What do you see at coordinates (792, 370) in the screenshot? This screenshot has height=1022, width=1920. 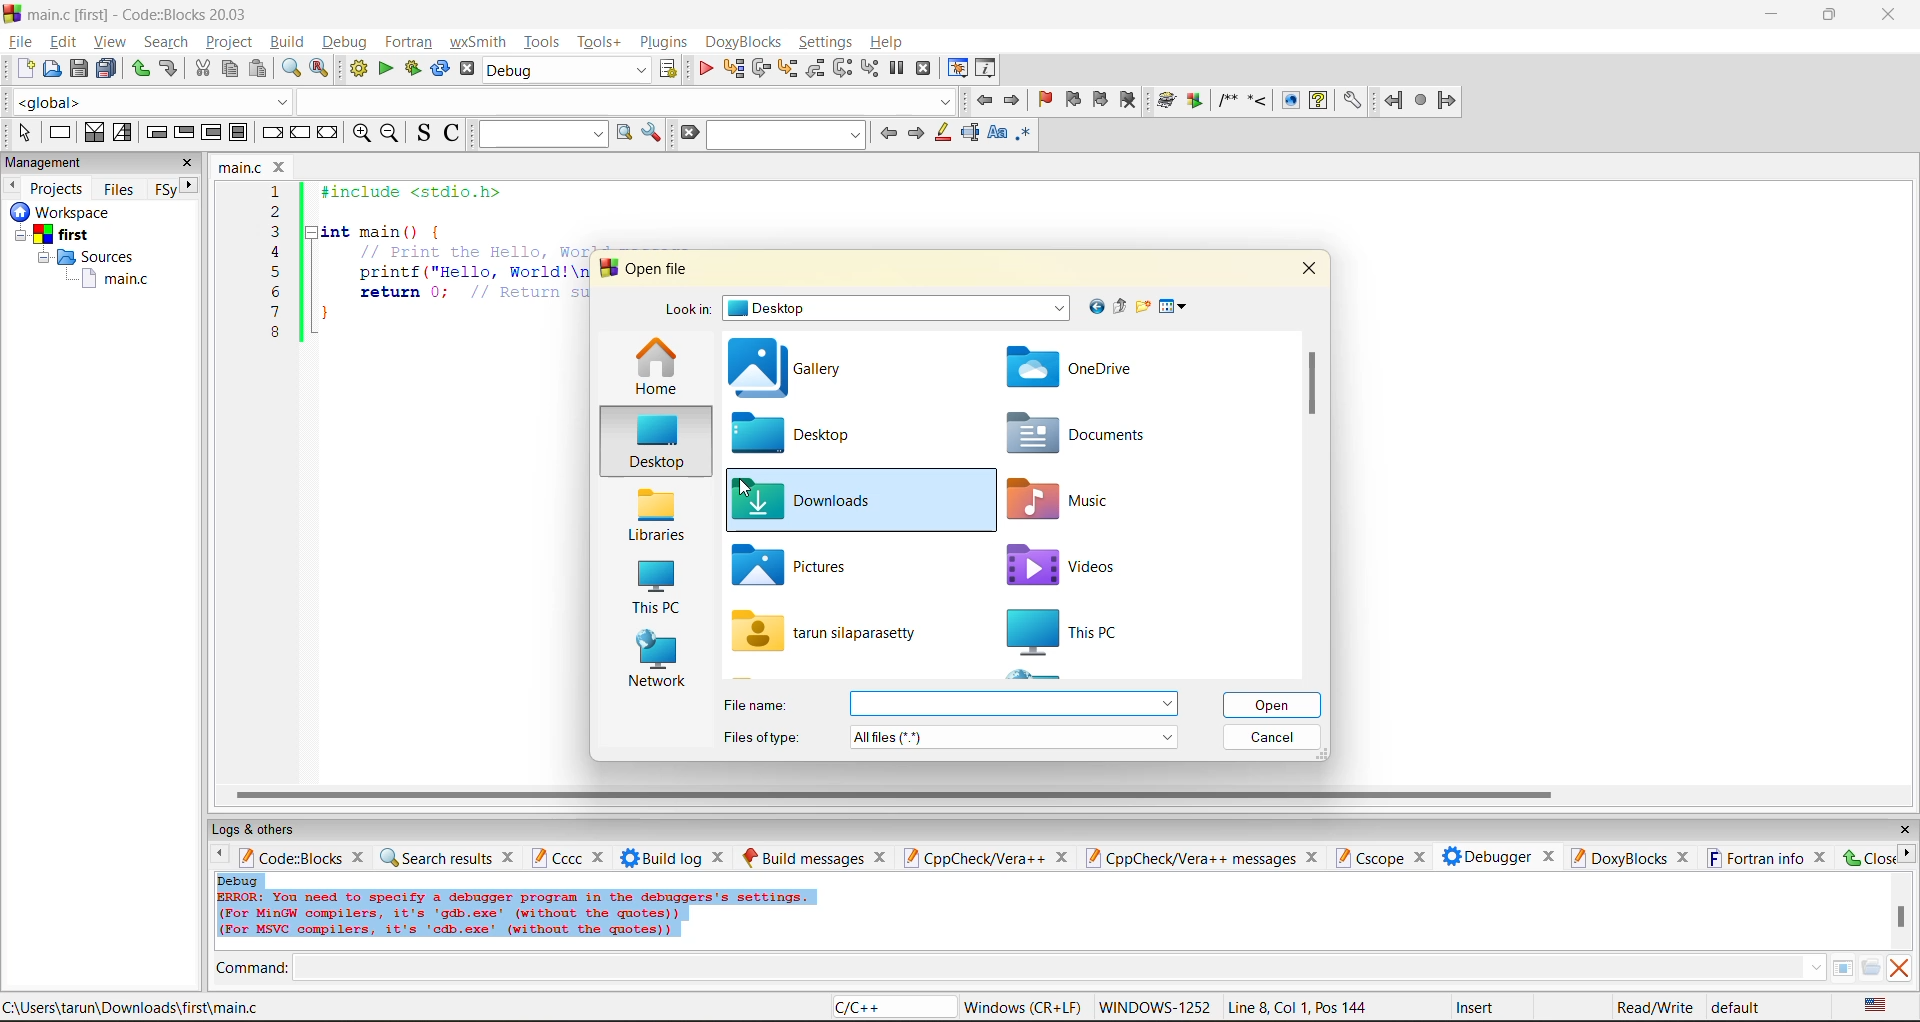 I see `gallery` at bounding box center [792, 370].